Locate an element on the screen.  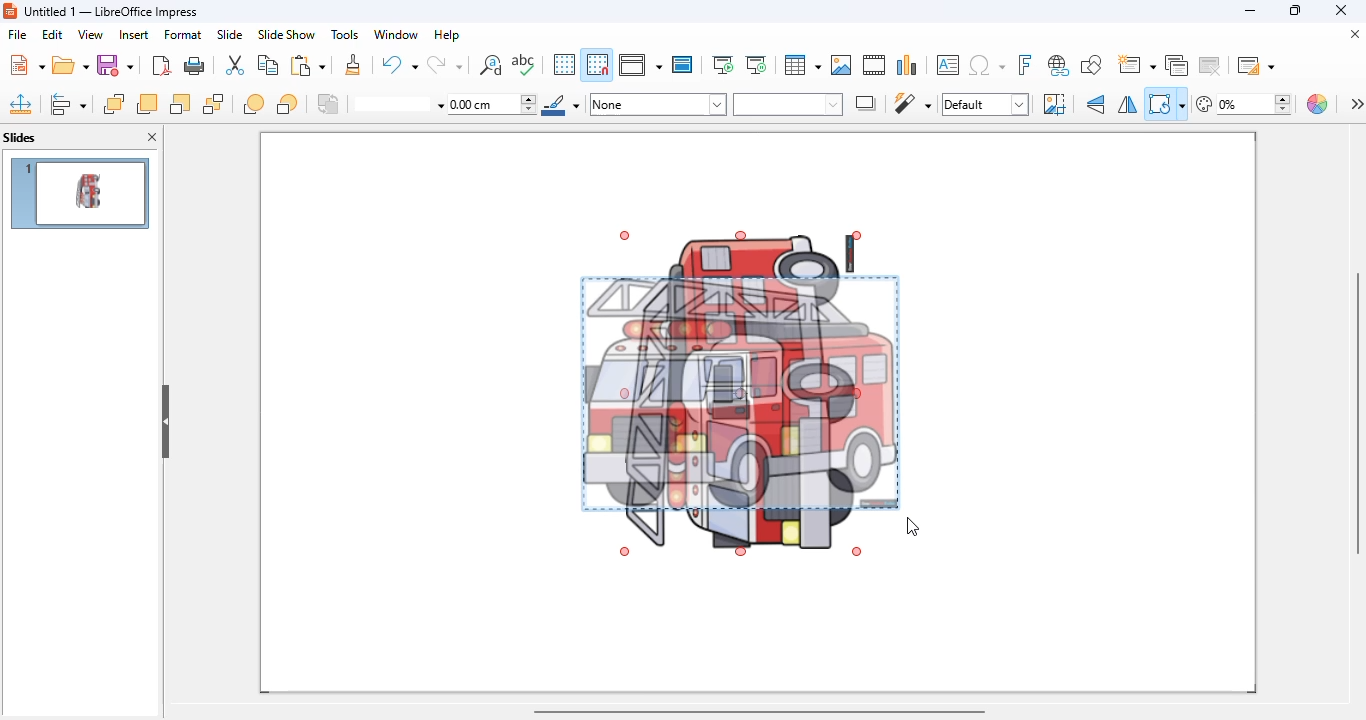
Rotated Image is located at coordinates (738, 392).